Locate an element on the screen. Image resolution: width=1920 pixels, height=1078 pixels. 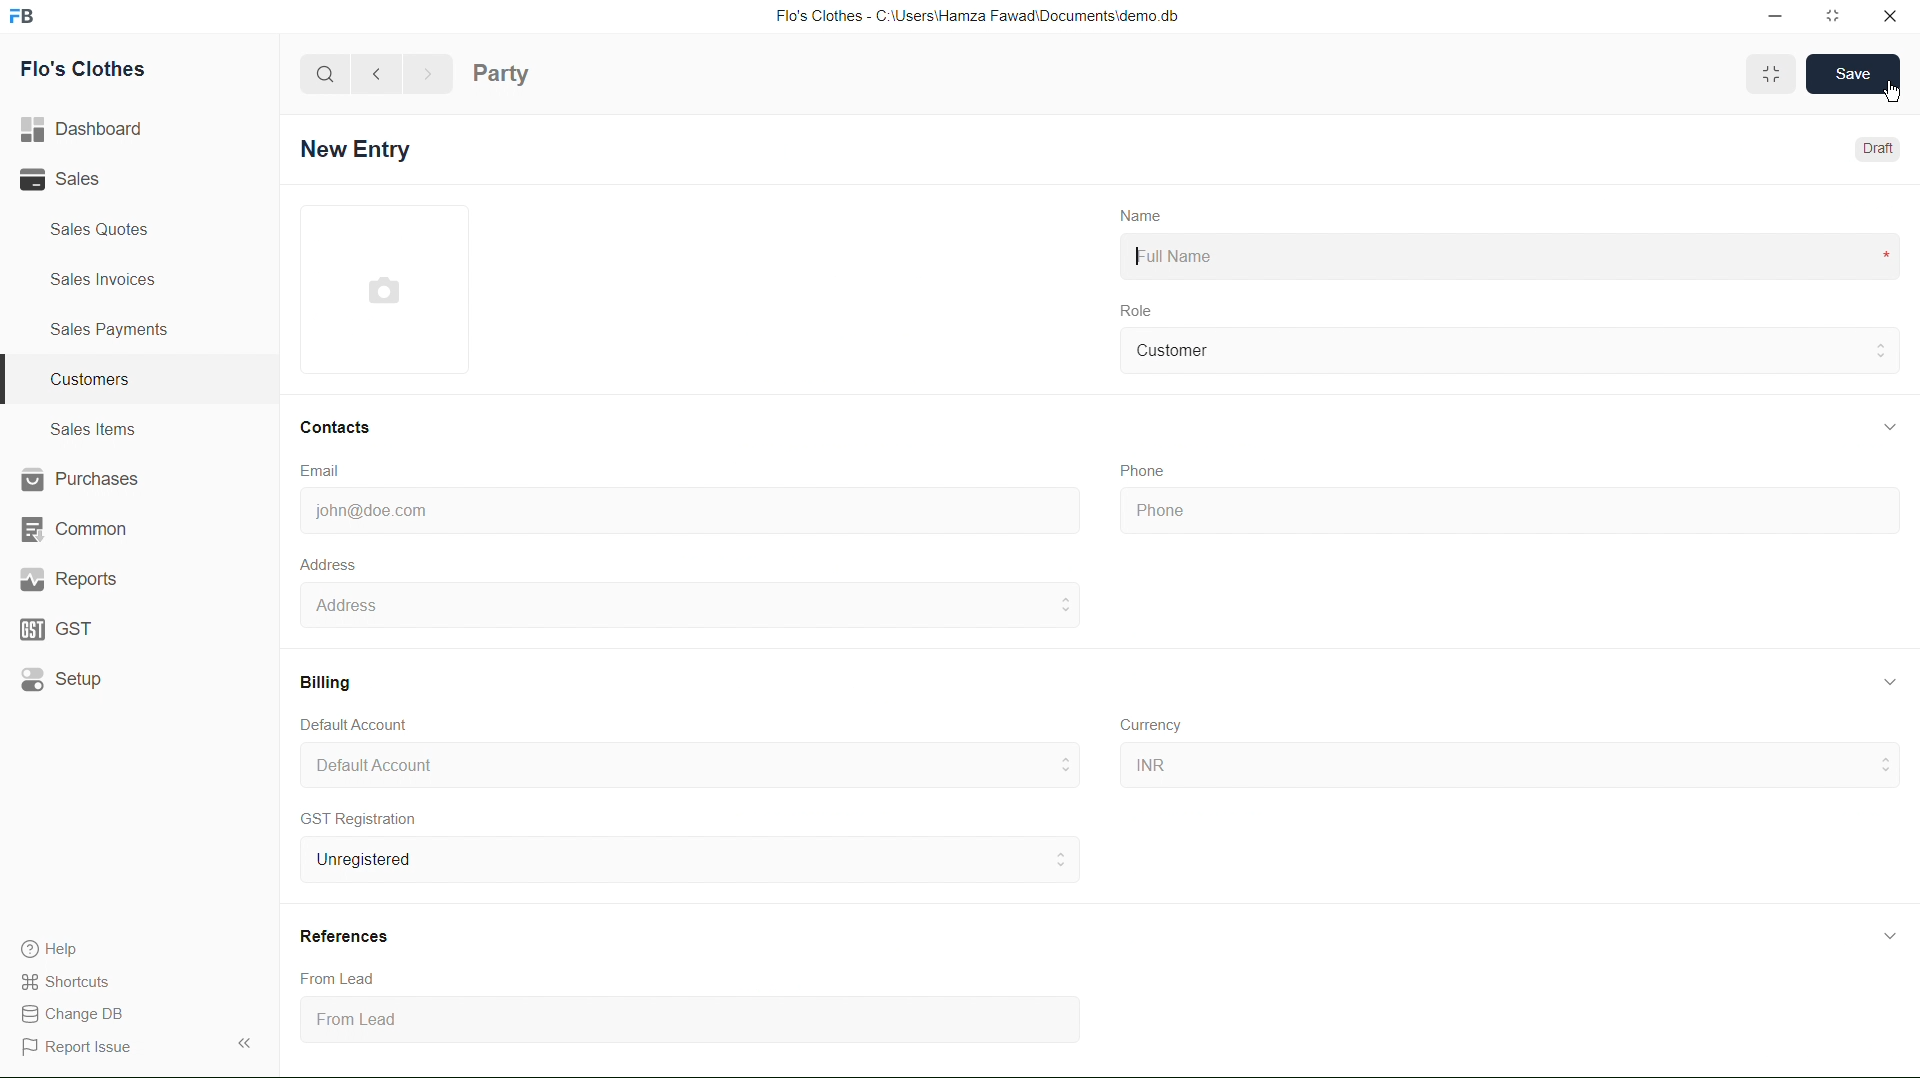
Shortcuts is located at coordinates (78, 981).